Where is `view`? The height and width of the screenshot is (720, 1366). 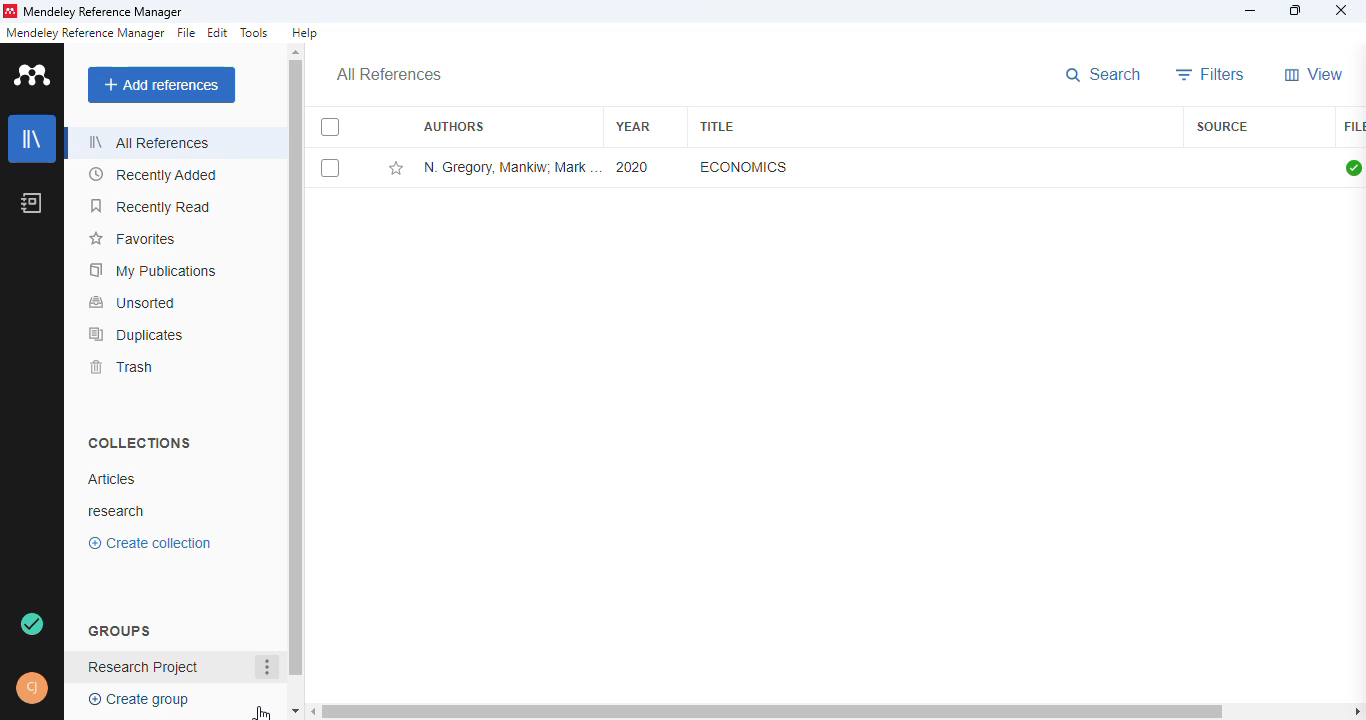
view is located at coordinates (1314, 75).